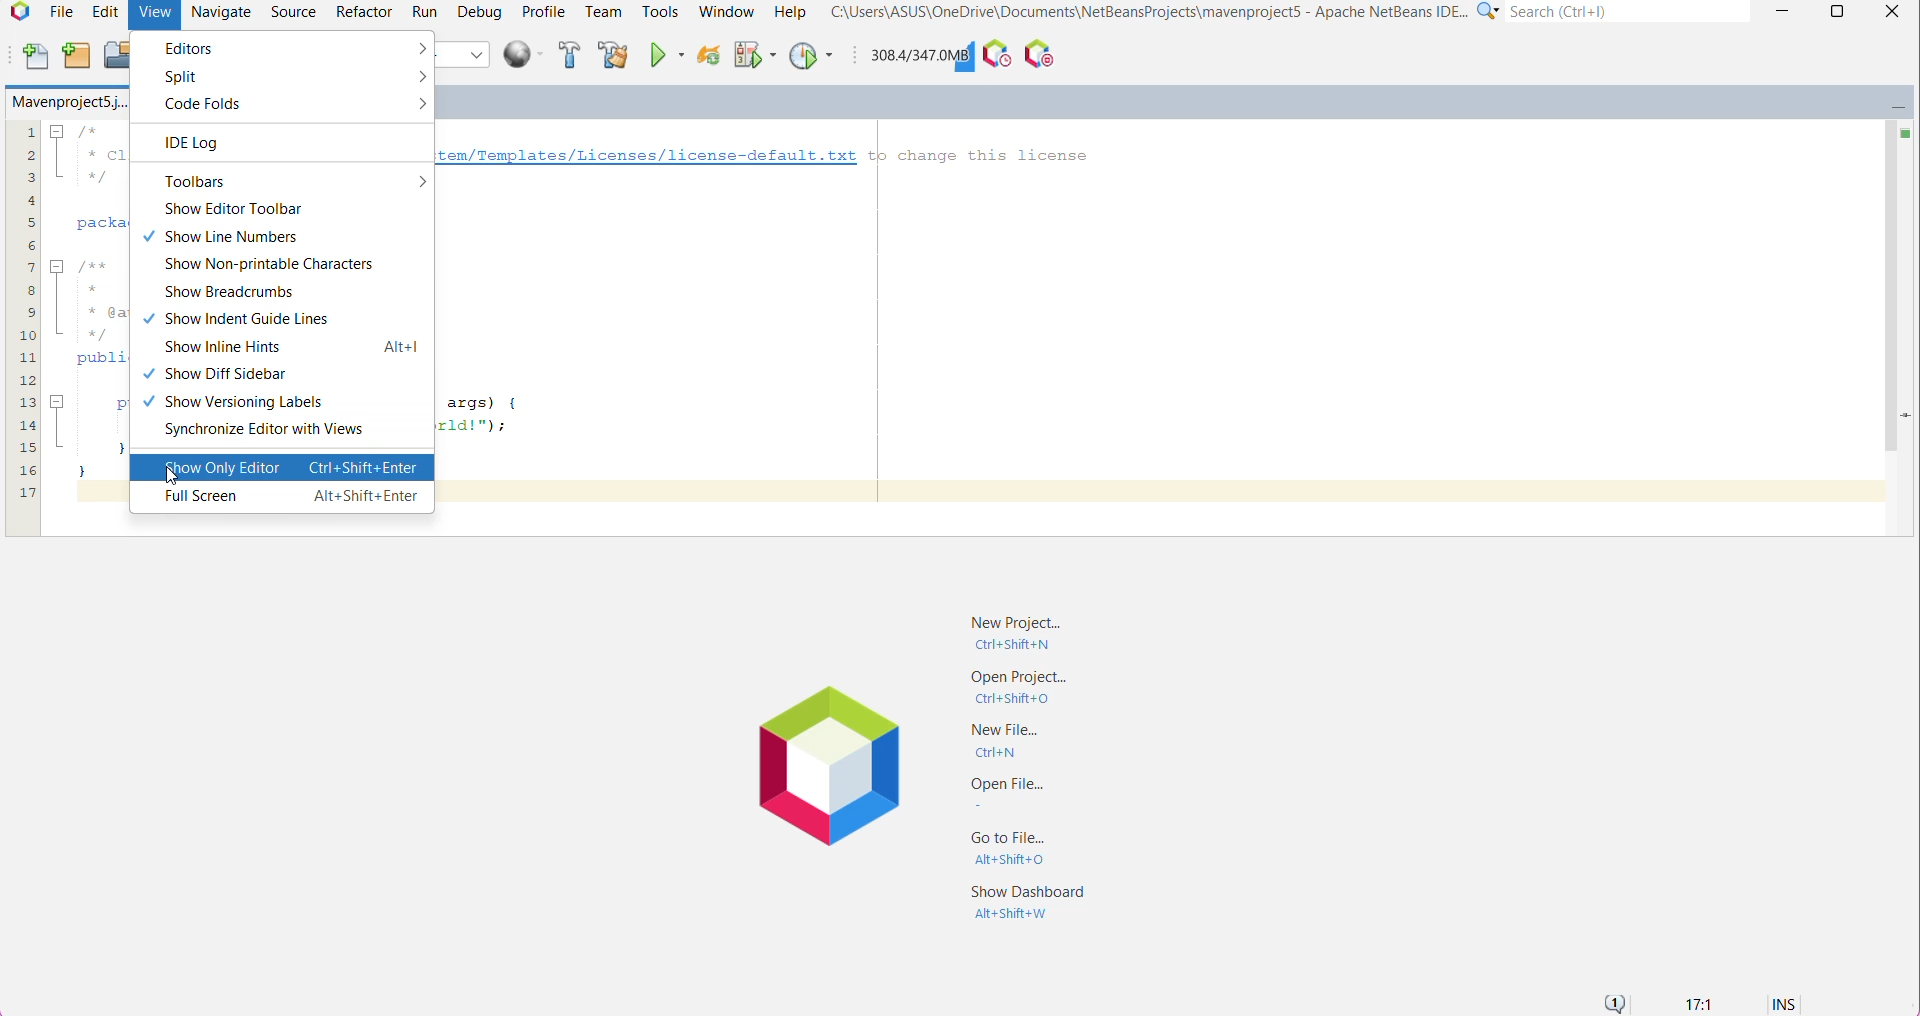 This screenshot has width=1920, height=1016. Describe the element at coordinates (570, 56) in the screenshot. I see `Build Project` at that location.